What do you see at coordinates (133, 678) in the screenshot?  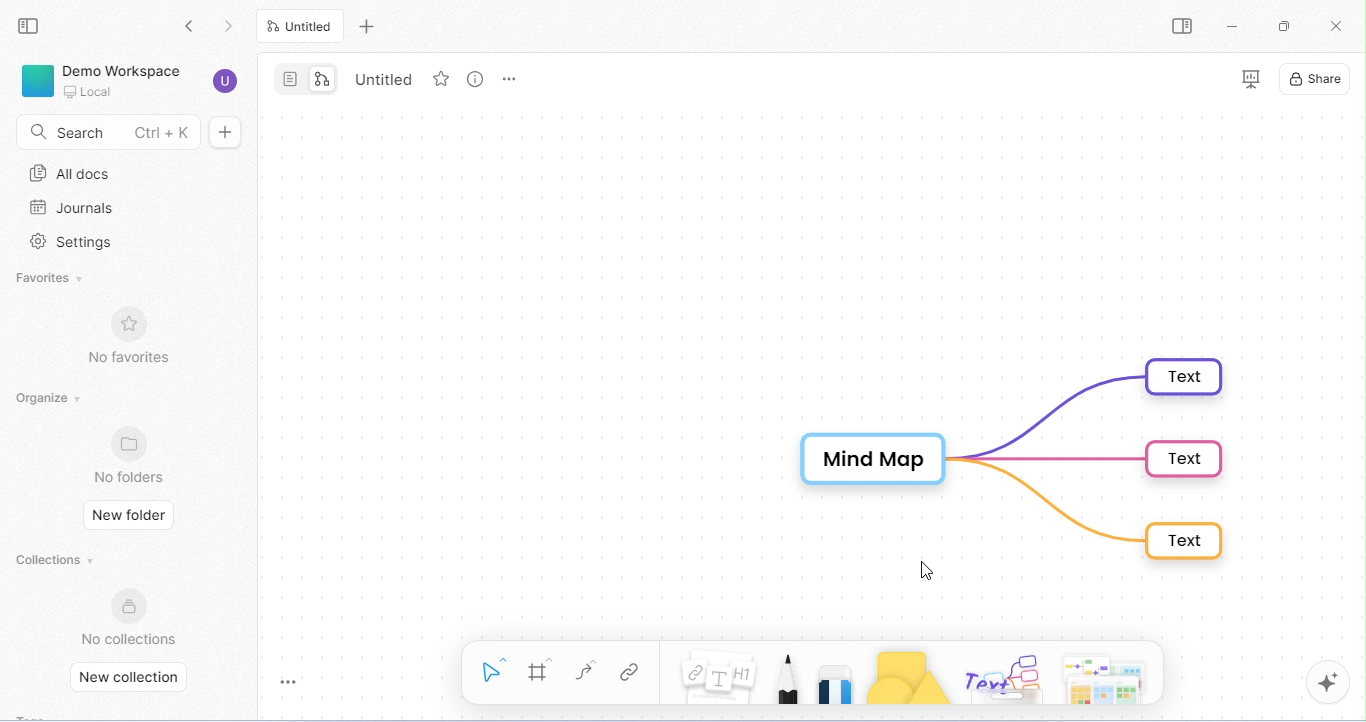 I see `New collection` at bounding box center [133, 678].